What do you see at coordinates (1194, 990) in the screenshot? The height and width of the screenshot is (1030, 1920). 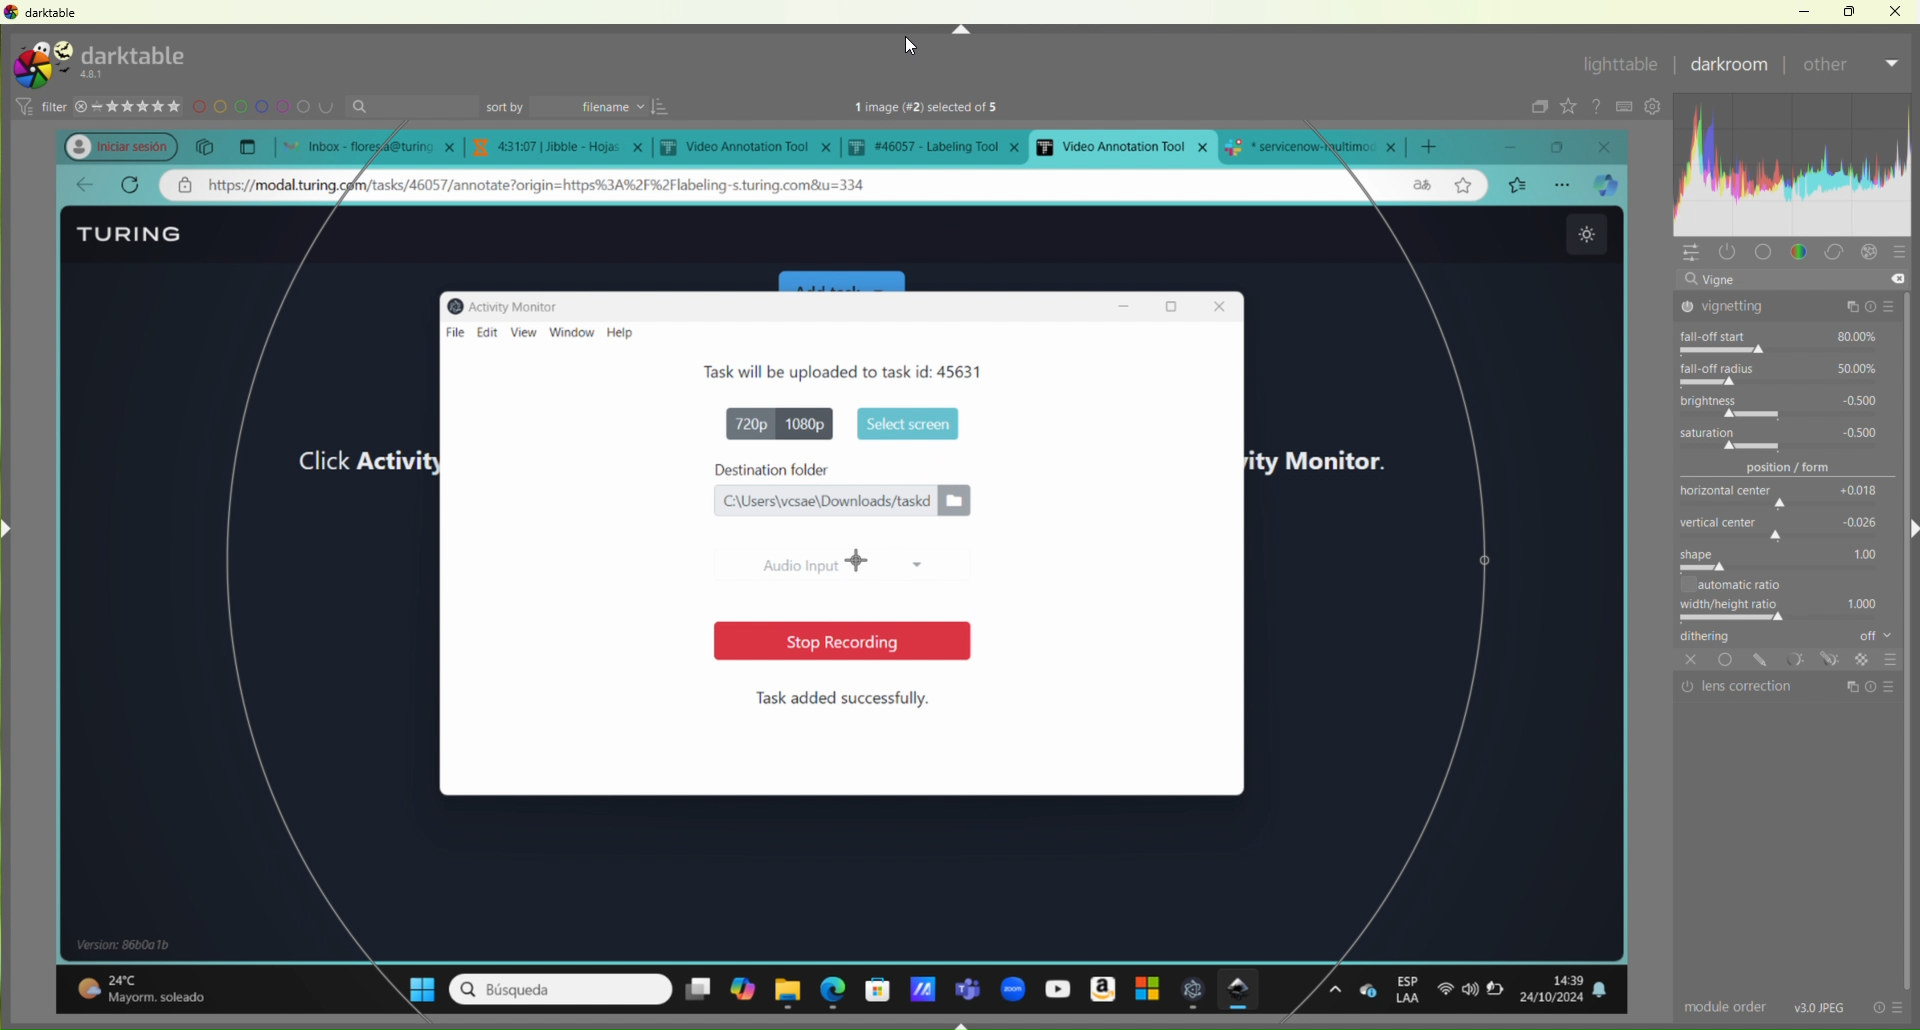 I see `open appliction` at bounding box center [1194, 990].